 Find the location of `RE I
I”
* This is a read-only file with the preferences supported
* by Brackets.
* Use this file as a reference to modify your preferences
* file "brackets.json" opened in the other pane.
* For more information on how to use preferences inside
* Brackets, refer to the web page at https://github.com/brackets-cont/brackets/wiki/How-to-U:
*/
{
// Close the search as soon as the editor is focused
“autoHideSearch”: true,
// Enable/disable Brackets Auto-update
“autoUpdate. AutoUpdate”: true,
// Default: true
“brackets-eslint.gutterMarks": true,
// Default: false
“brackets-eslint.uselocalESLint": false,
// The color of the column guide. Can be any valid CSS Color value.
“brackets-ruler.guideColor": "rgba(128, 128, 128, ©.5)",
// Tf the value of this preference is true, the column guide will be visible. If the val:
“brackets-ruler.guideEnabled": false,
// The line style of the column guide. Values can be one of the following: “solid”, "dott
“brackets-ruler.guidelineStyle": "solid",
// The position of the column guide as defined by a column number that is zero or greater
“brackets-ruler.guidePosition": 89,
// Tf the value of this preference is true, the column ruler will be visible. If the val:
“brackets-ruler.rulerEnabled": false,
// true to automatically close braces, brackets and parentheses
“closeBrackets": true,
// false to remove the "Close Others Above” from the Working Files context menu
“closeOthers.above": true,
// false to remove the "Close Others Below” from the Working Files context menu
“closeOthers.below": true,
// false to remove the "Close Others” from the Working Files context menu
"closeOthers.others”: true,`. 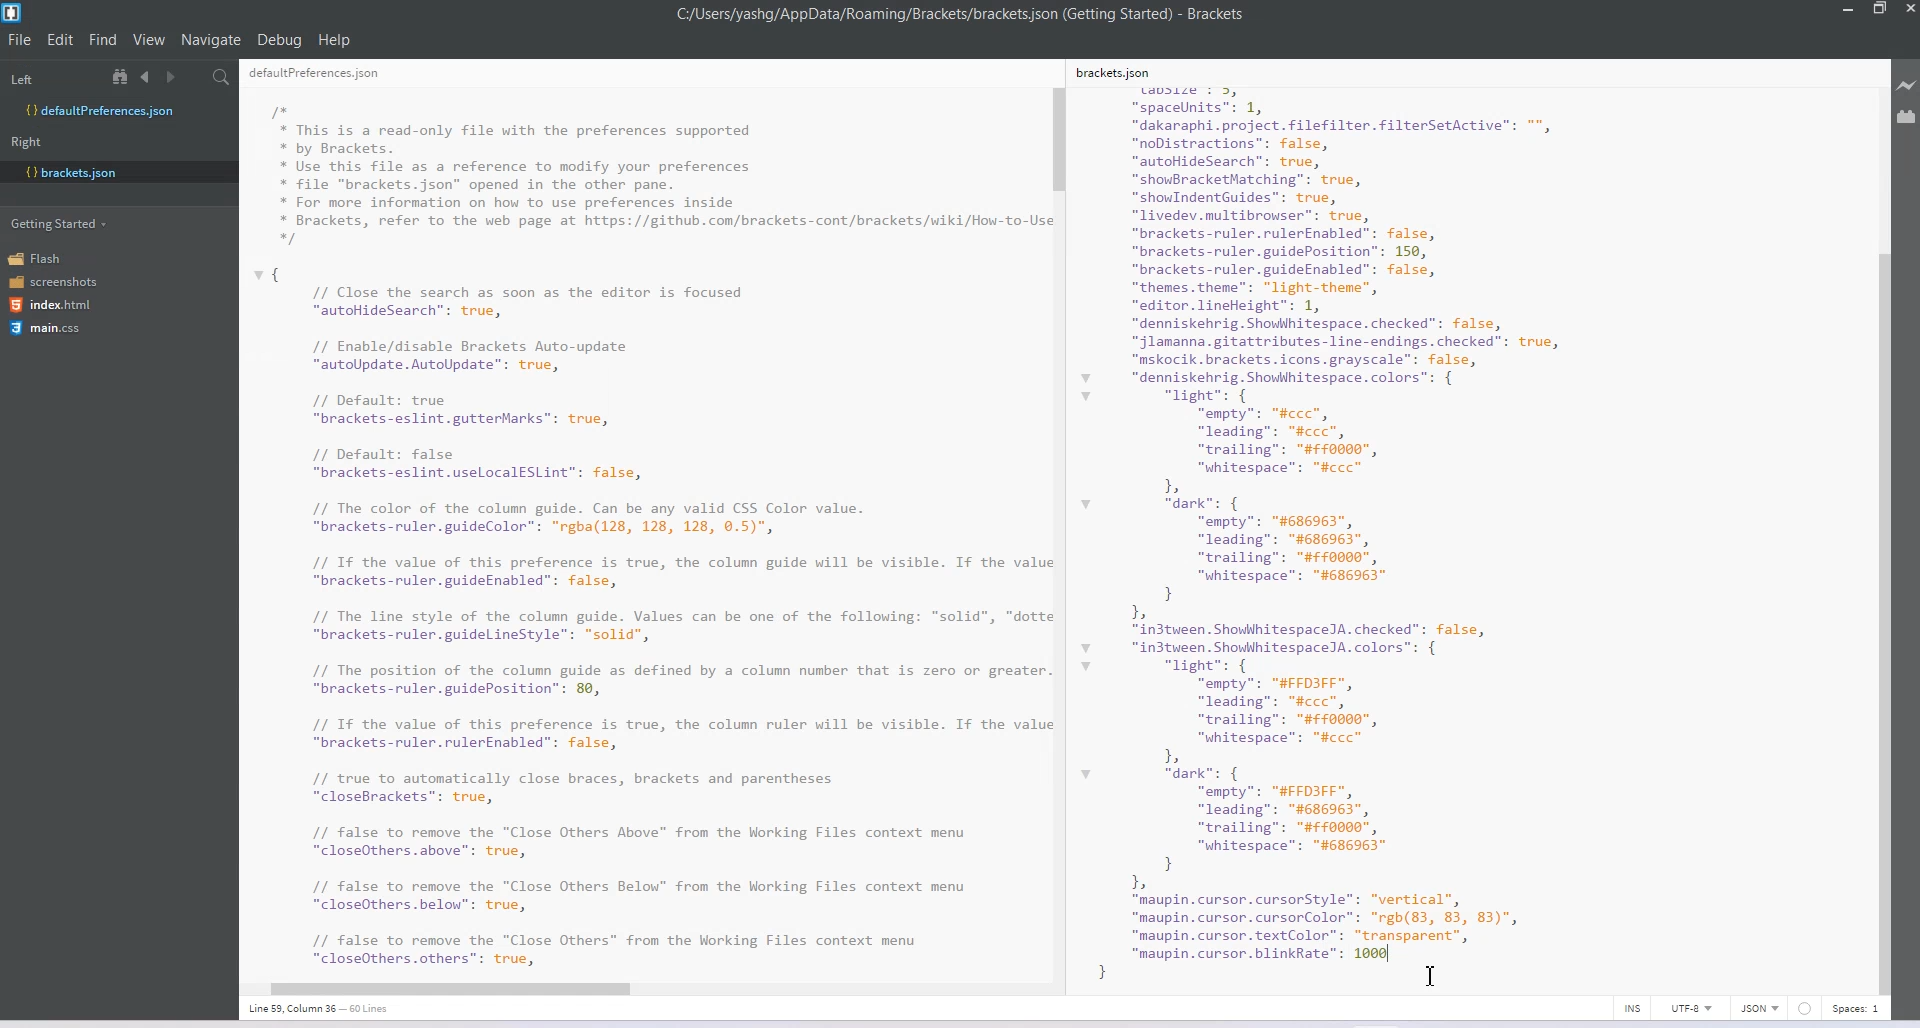

RE I
I”
* This is a read-only file with the preferences supported
* by Brackets.
* Use this file as a reference to modify your preferences
* file "brackets.json" opened in the other pane.
* For more information on how to use preferences inside
* Brackets, refer to the web page at https://github.com/brackets-cont/brackets/wiki/How-to-U:
*/
{
// Close the search as soon as the editor is focused
“autoHideSearch”: true,
// Enable/disable Brackets Auto-update
“autoUpdate. AutoUpdate”: true,
// Default: true
“brackets-eslint.gutterMarks": true,
// Default: false
“brackets-eslint.uselocalESLint": false,
// The color of the column guide. Can be any valid CSS Color value.
“brackets-ruler.guideColor": "rgba(128, 128, 128, ©.5)",
// Tf the value of this preference is true, the column guide will be visible. If the val:
“brackets-ruler.guideEnabled": false,
// The line style of the column guide. Values can be one of the following: “solid”, "dott
“brackets-ruler.guidelineStyle": "solid",
// The position of the column guide as defined by a column number that is zero or greater
“brackets-ruler.guidePosition": 89,
// Tf the value of this preference is true, the column ruler will be visible. If the val:
“brackets-ruler.rulerEnabled": false,
// true to automatically close braces, brackets and parentheses
“closeBrackets": true,
// false to remove the "Close Others Above” from the Working Files context menu
“closeOthers.above": true,
// false to remove the "Close Others Below” from the Working Files context menu
“closeOthers.below": true,
// false to remove the "Close Others” from the Working Files context menu
"closeOthers.others”: true, is located at coordinates (644, 518).